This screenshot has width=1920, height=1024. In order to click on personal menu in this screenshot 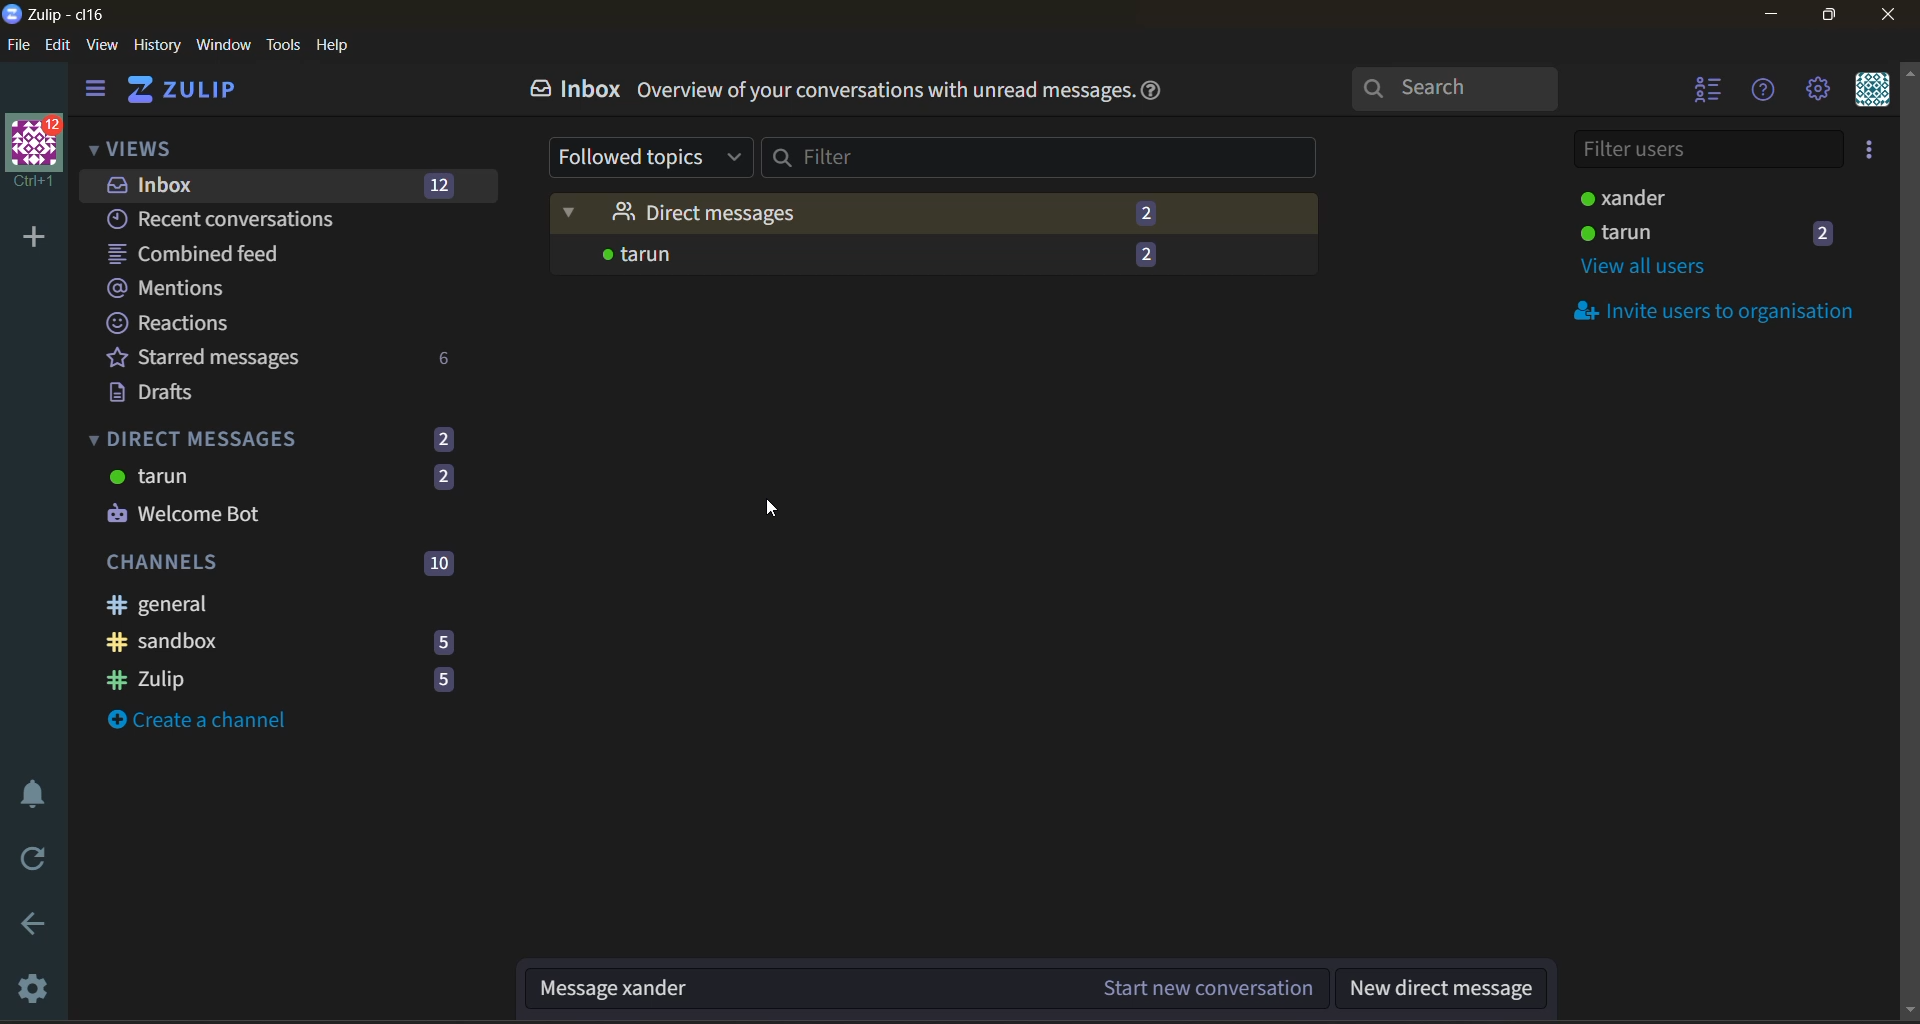, I will do `click(1870, 93)`.